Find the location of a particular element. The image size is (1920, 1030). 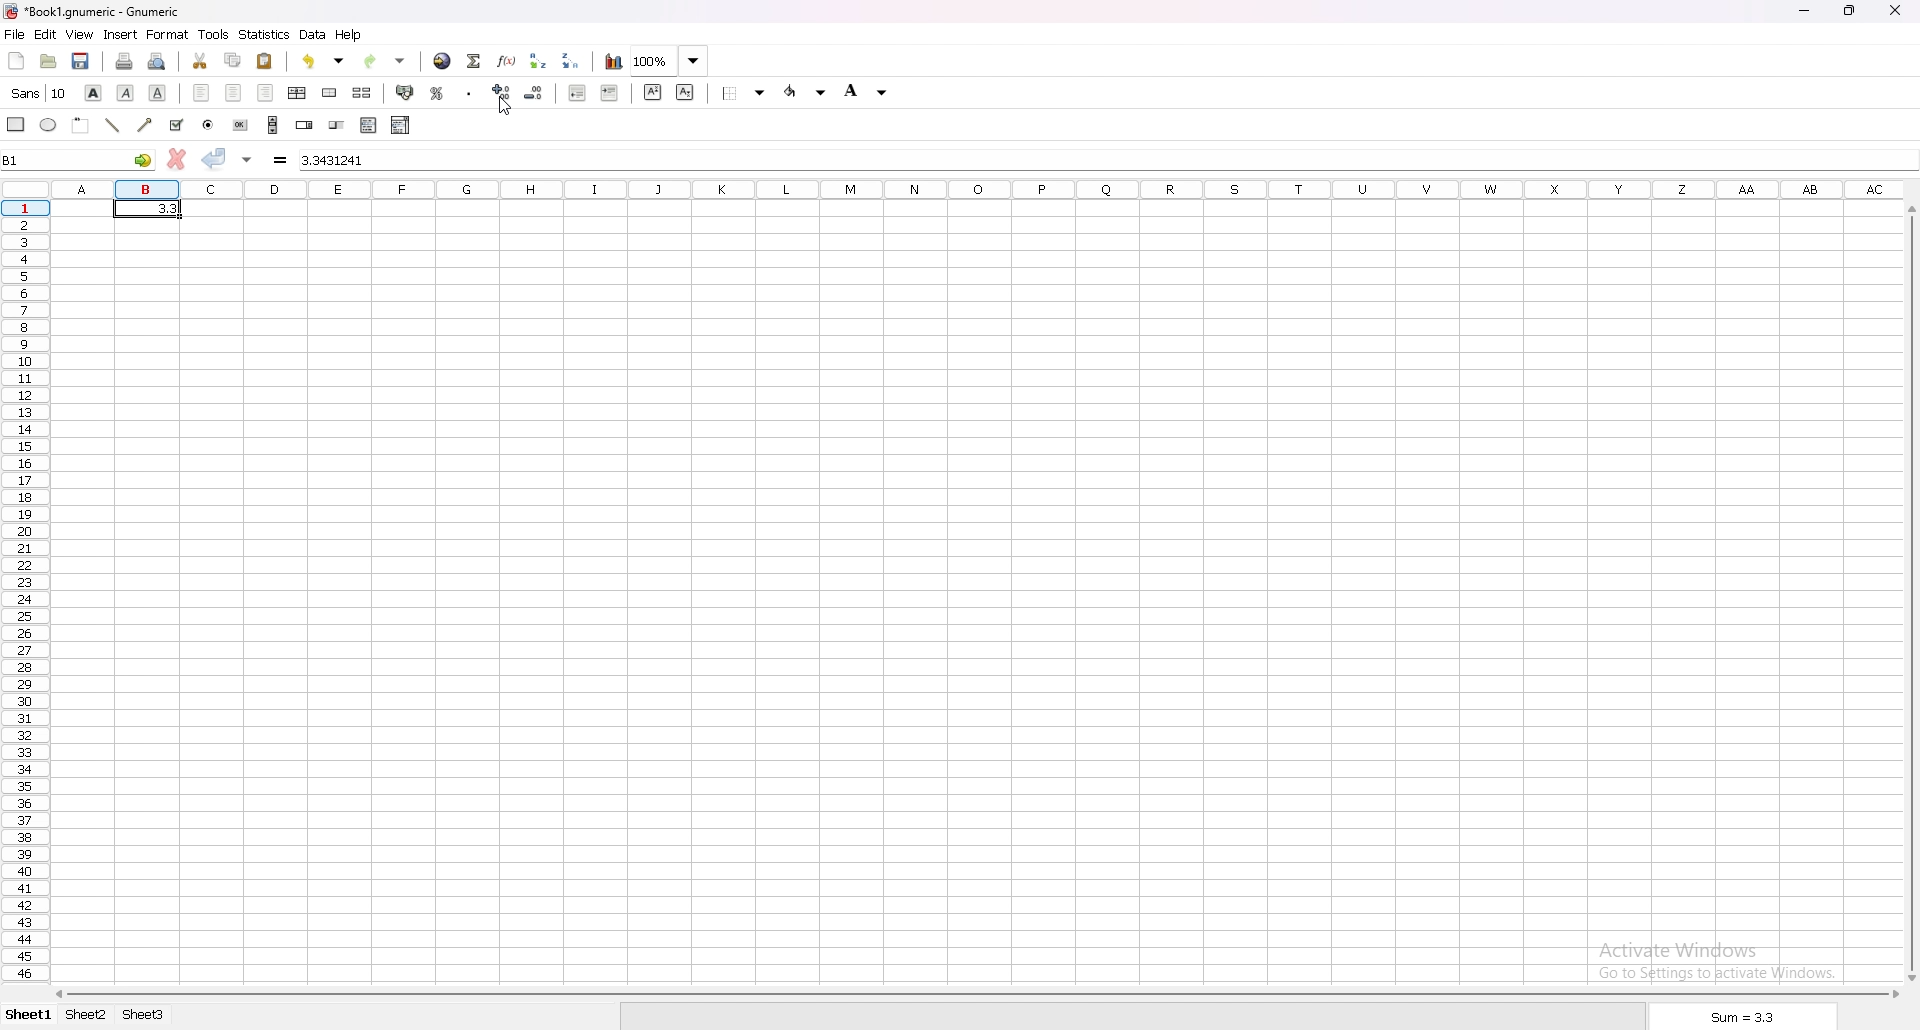

rectangle is located at coordinates (16, 124).